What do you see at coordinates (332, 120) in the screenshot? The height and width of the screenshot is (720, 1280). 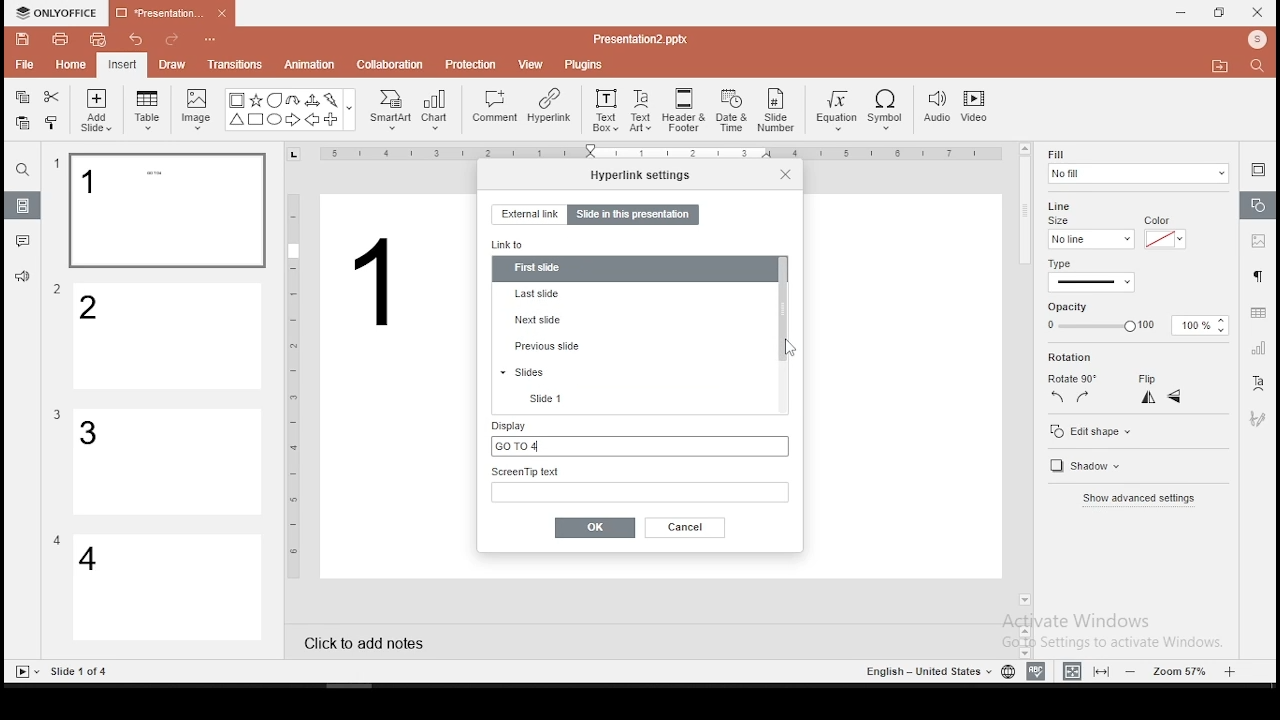 I see `Plus` at bounding box center [332, 120].